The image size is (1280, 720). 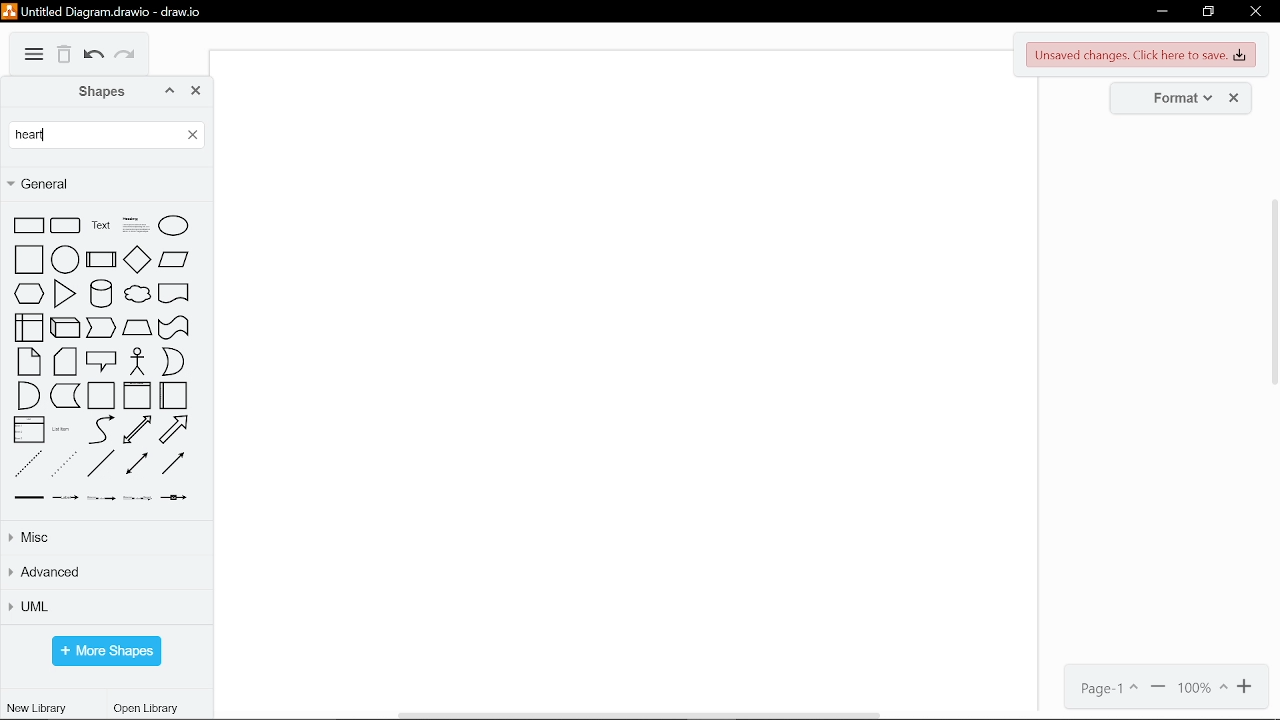 I want to click on unsaved changes. Click here to save changes, so click(x=1143, y=55).